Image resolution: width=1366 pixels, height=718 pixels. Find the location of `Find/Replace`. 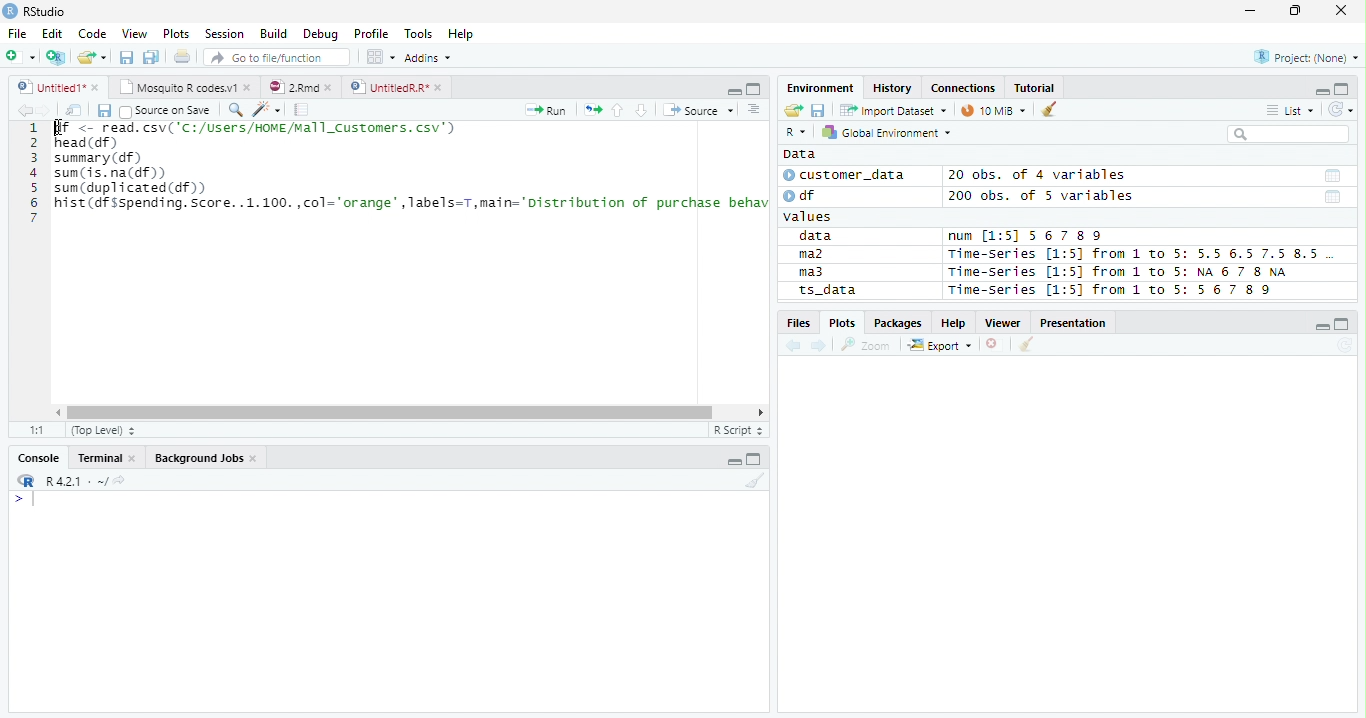

Find/Replace is located at coordinates (234, 109).